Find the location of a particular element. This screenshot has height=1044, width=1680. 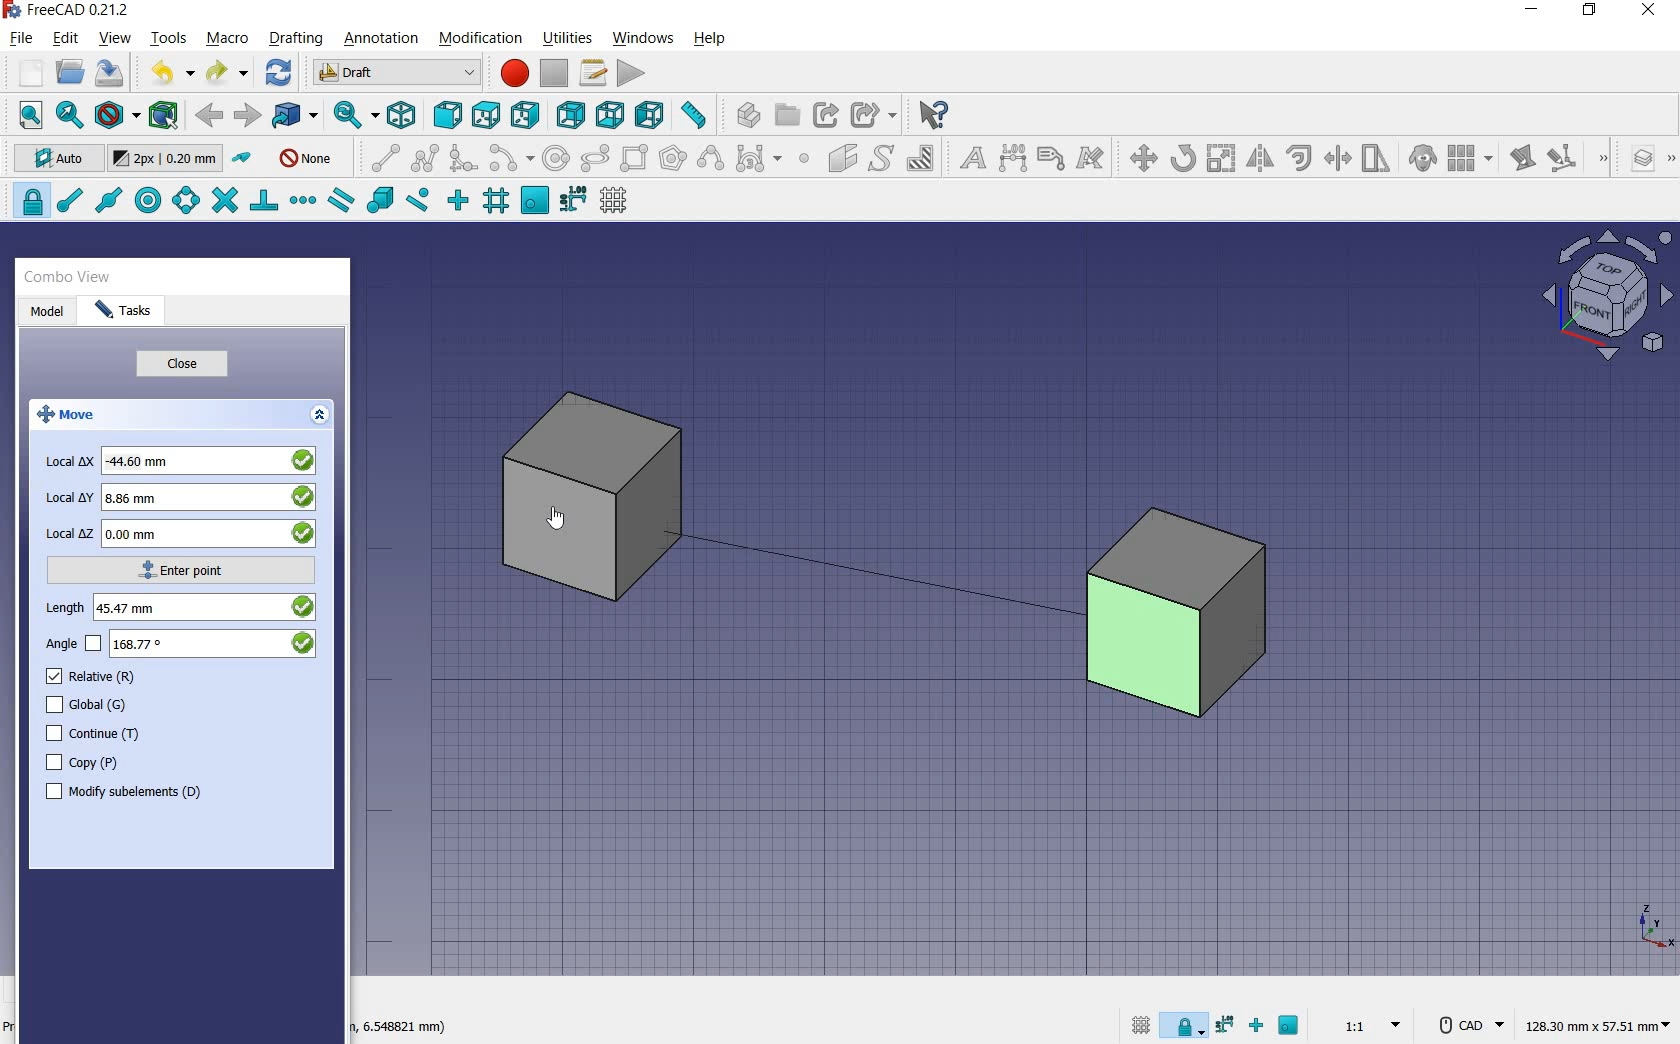

annotation is located at coordinates (384, 39).